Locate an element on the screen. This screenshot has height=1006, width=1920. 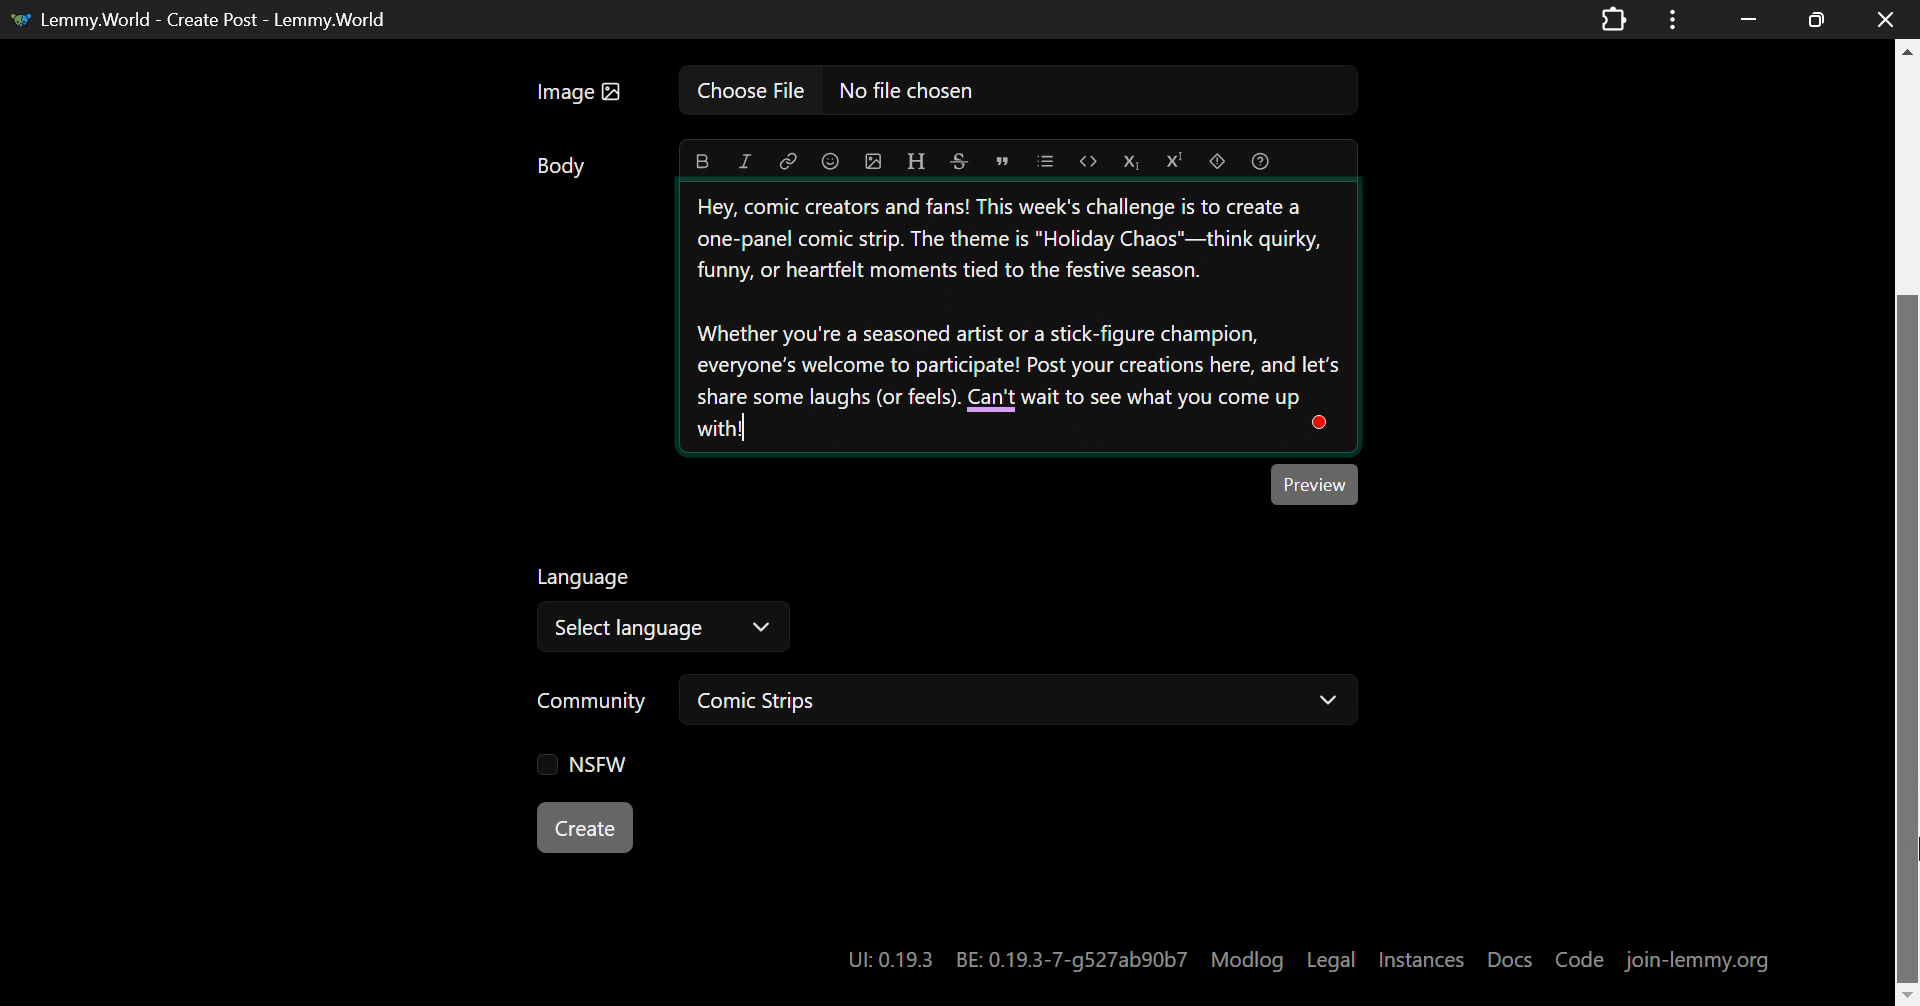
Subscript is located at coordinates (1129, 161).